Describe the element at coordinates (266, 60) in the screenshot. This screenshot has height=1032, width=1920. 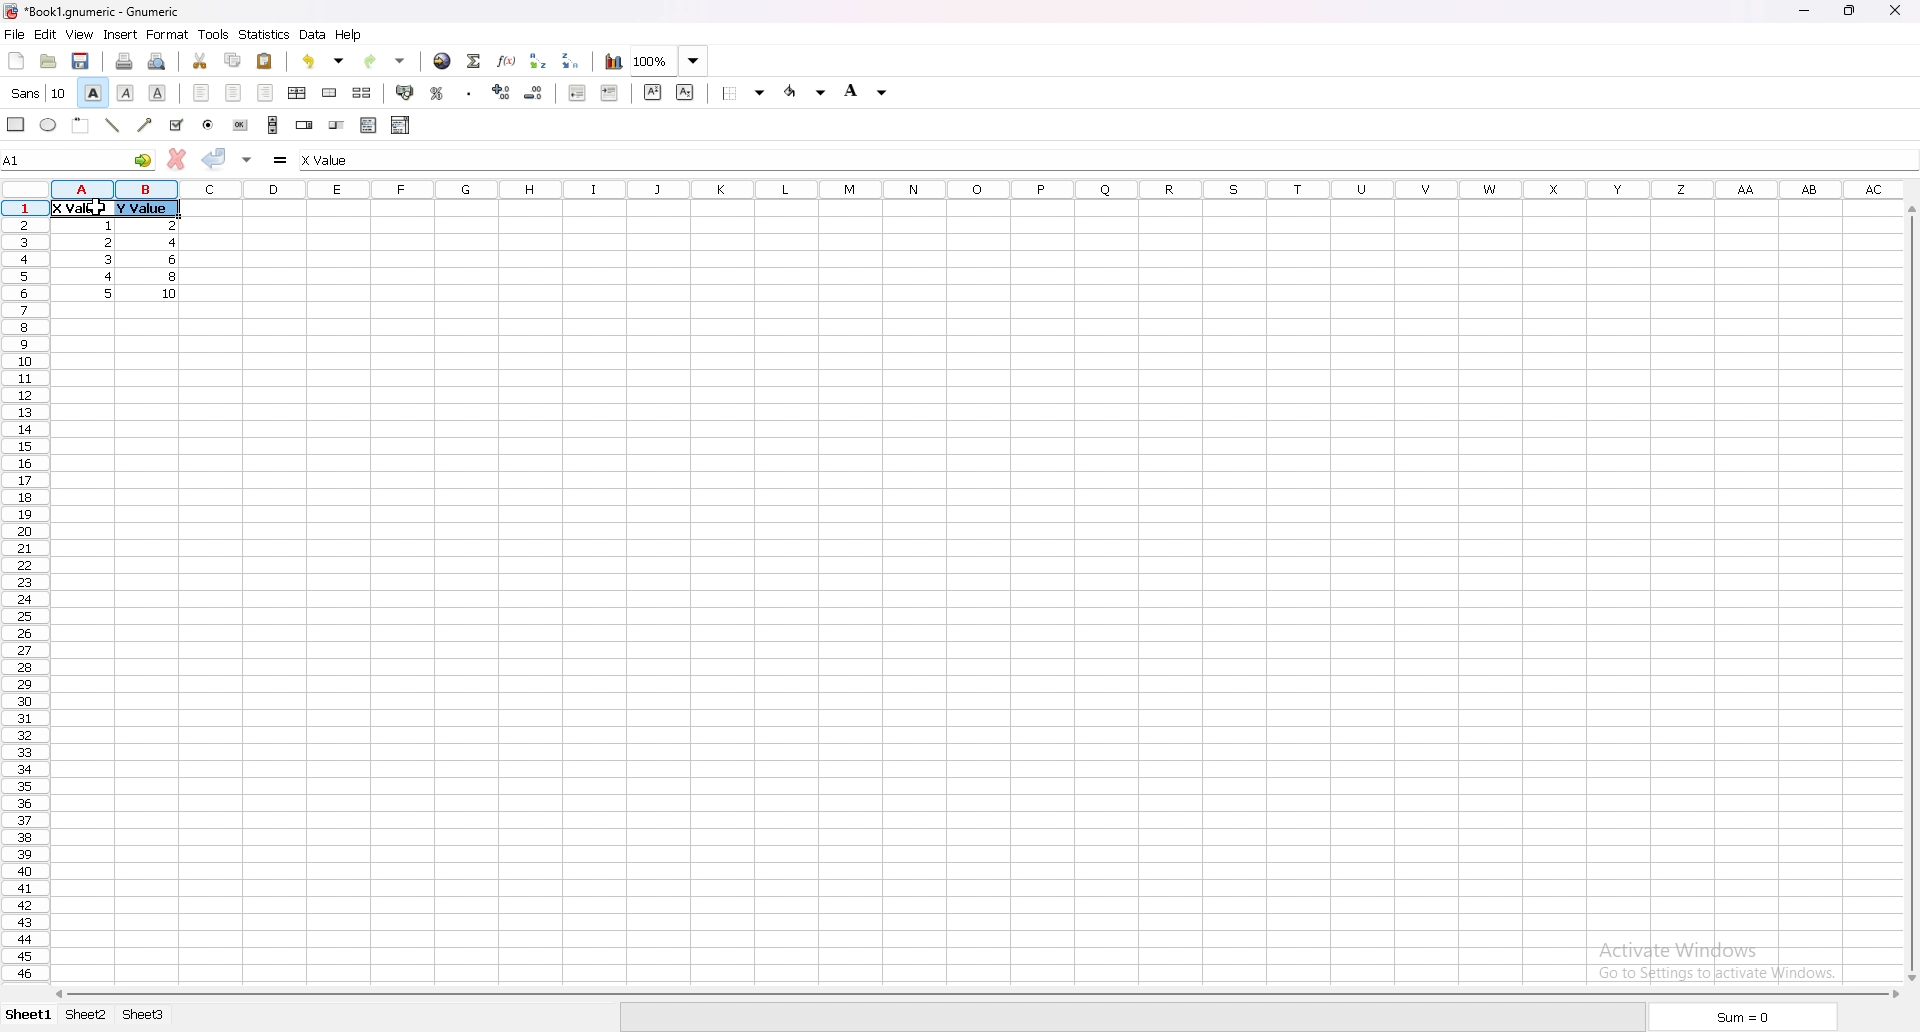
I see `paste` at that location.